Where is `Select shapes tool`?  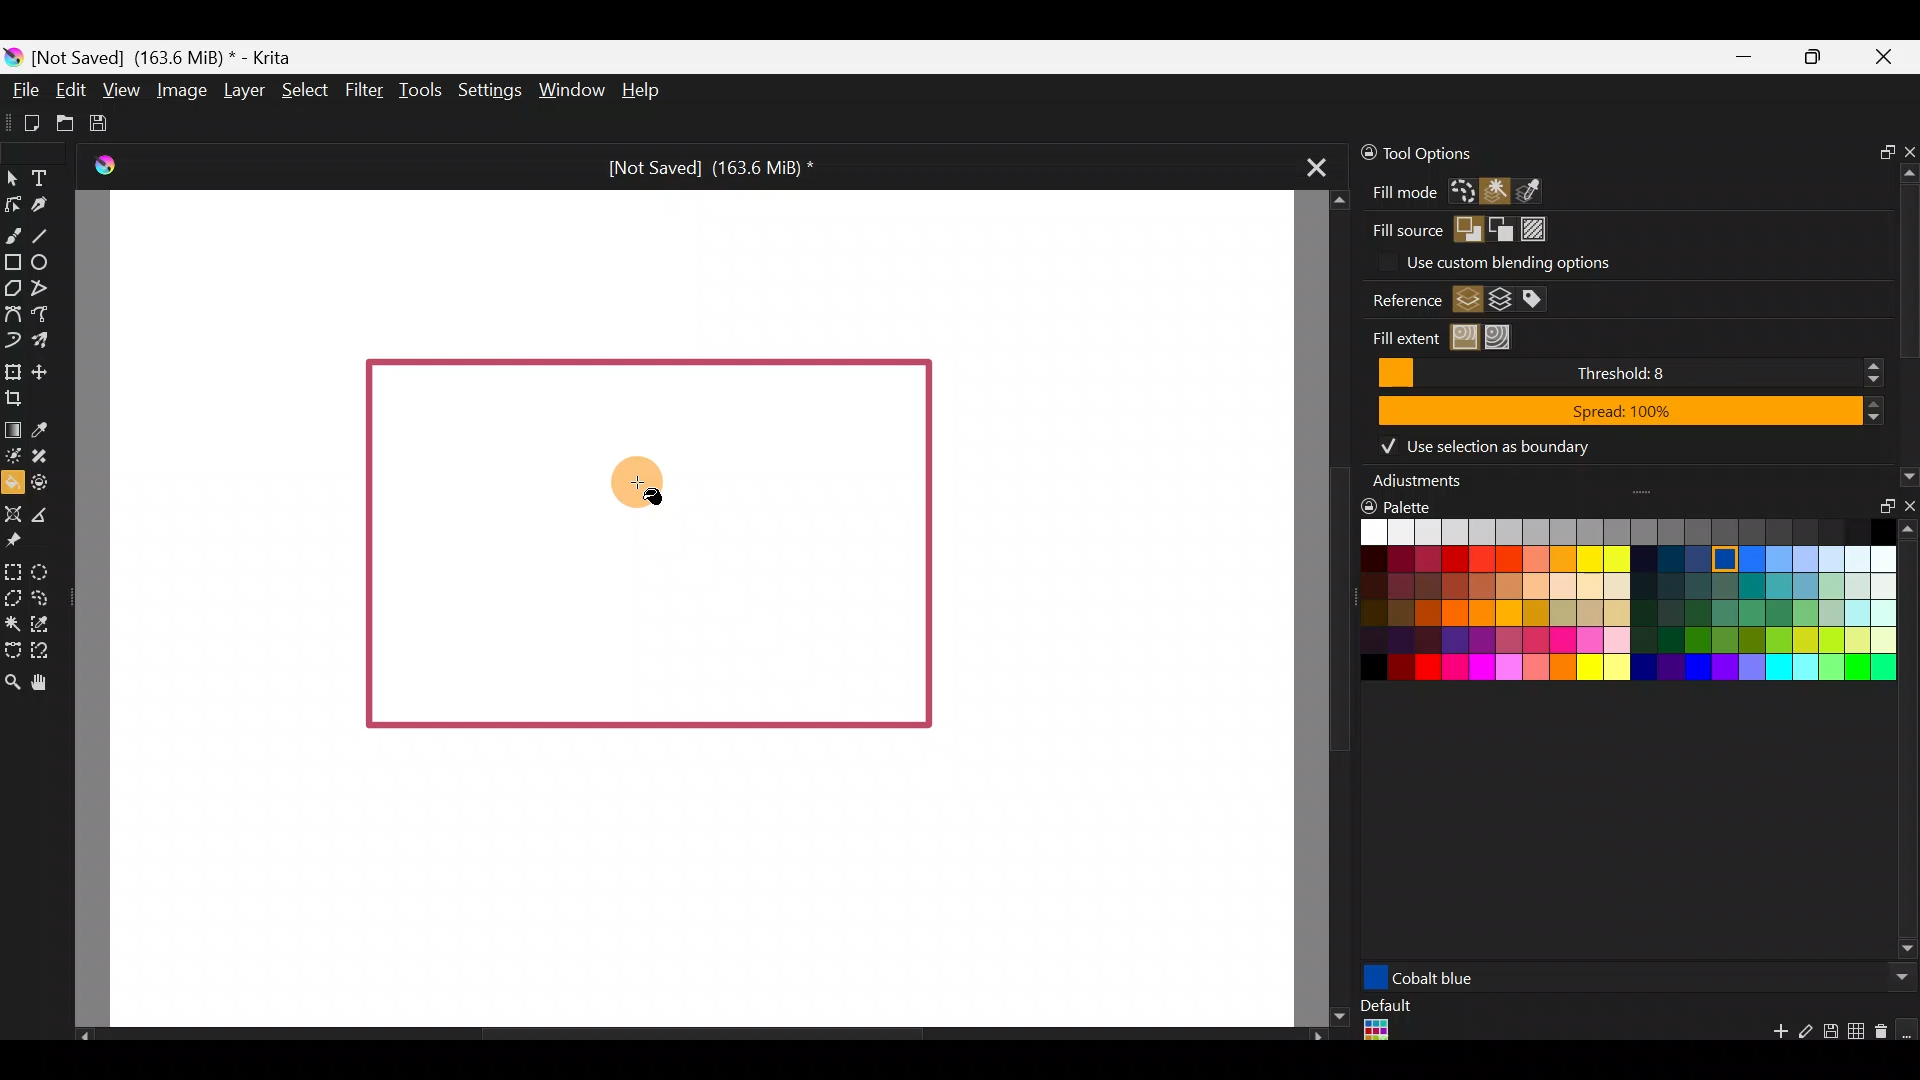
Select shapes tool is located at coordinates (16, 181).